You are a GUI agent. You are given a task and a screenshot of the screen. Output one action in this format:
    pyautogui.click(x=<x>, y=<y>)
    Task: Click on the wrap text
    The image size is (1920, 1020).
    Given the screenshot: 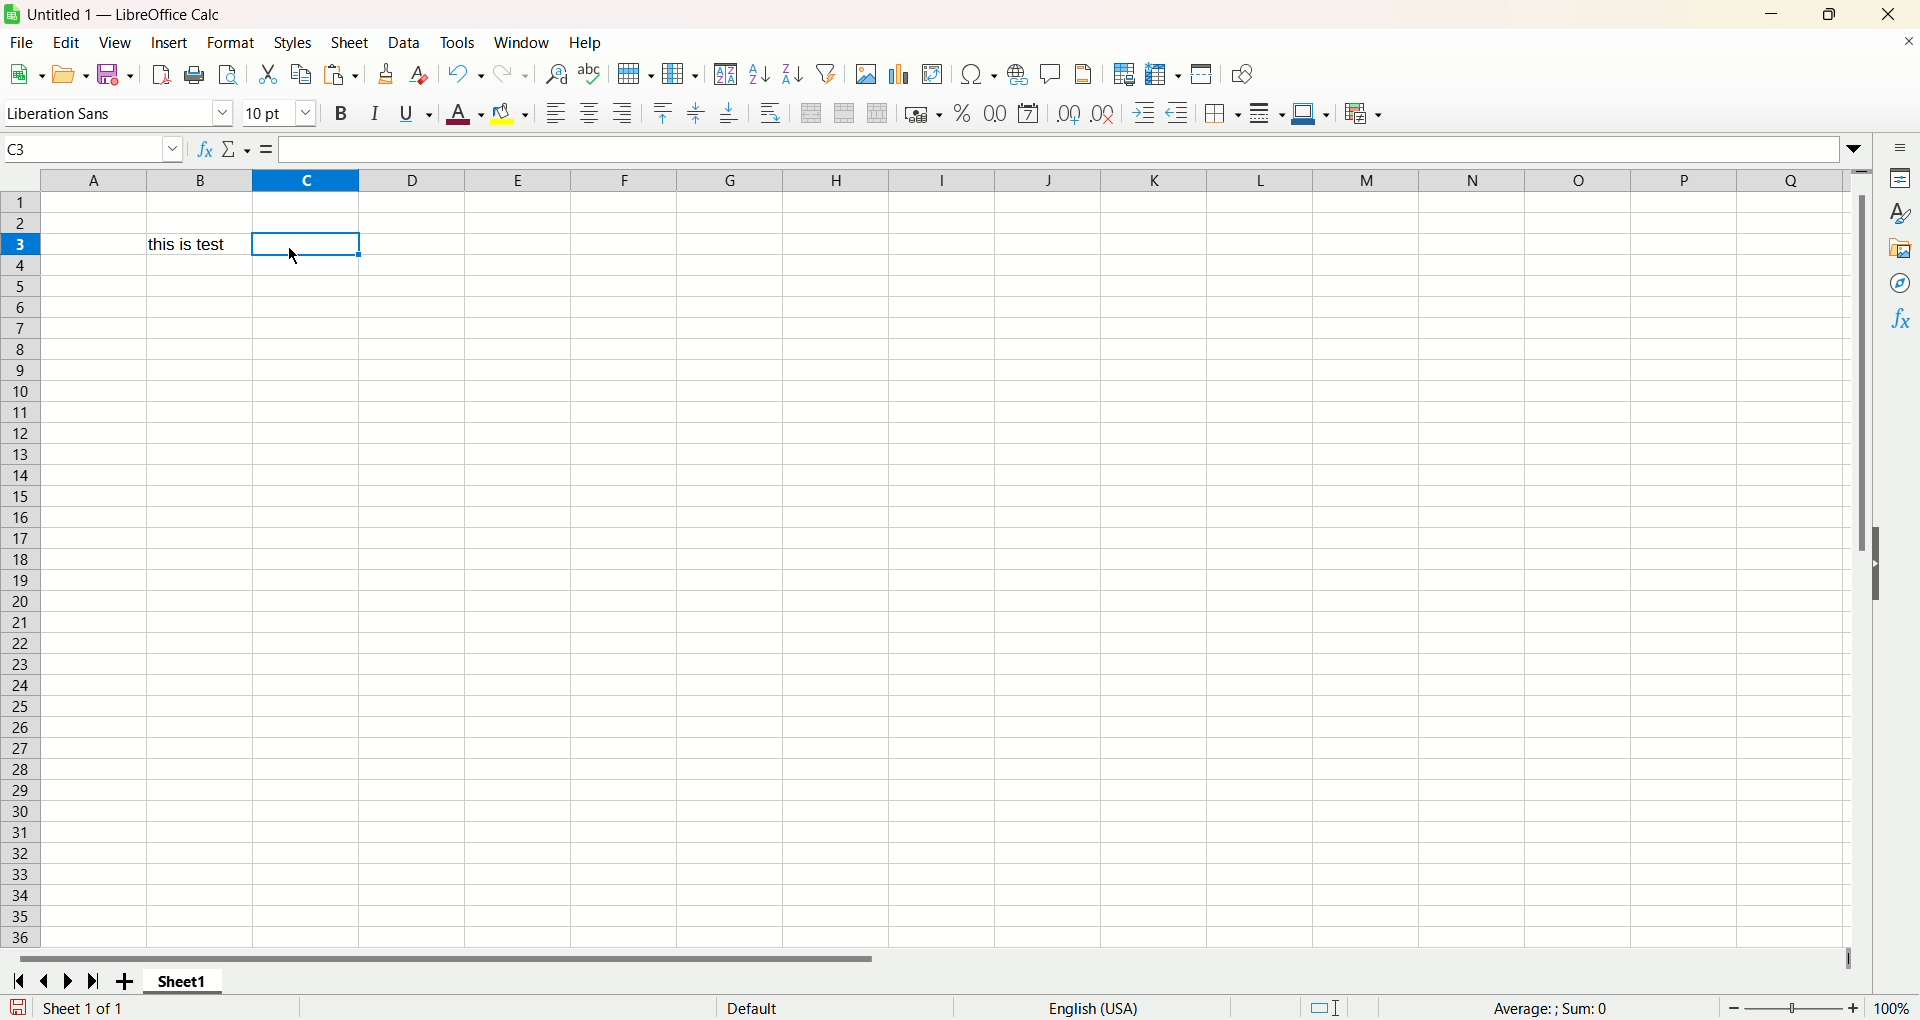 What is the action you would take?
    pyautogui.click(x=772, y=114)
    